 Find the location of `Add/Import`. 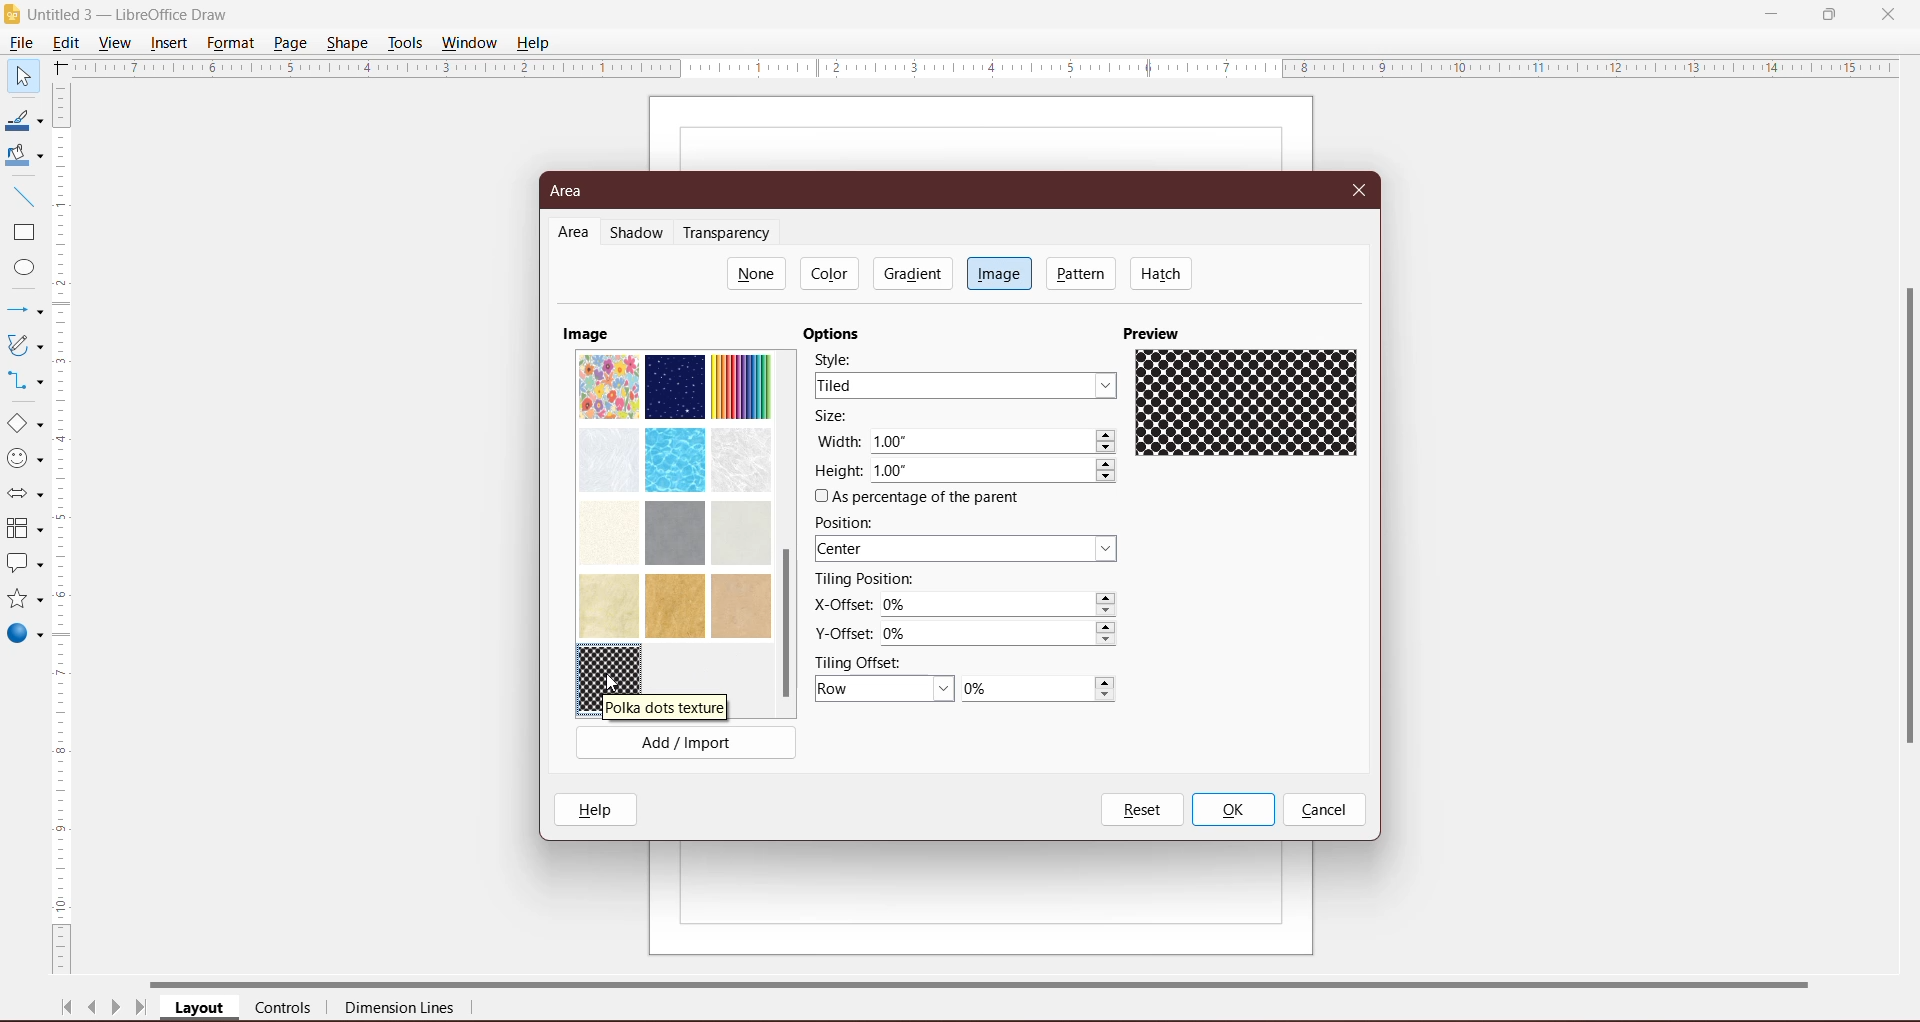

Add/Import is located at coordinates (686, 746).